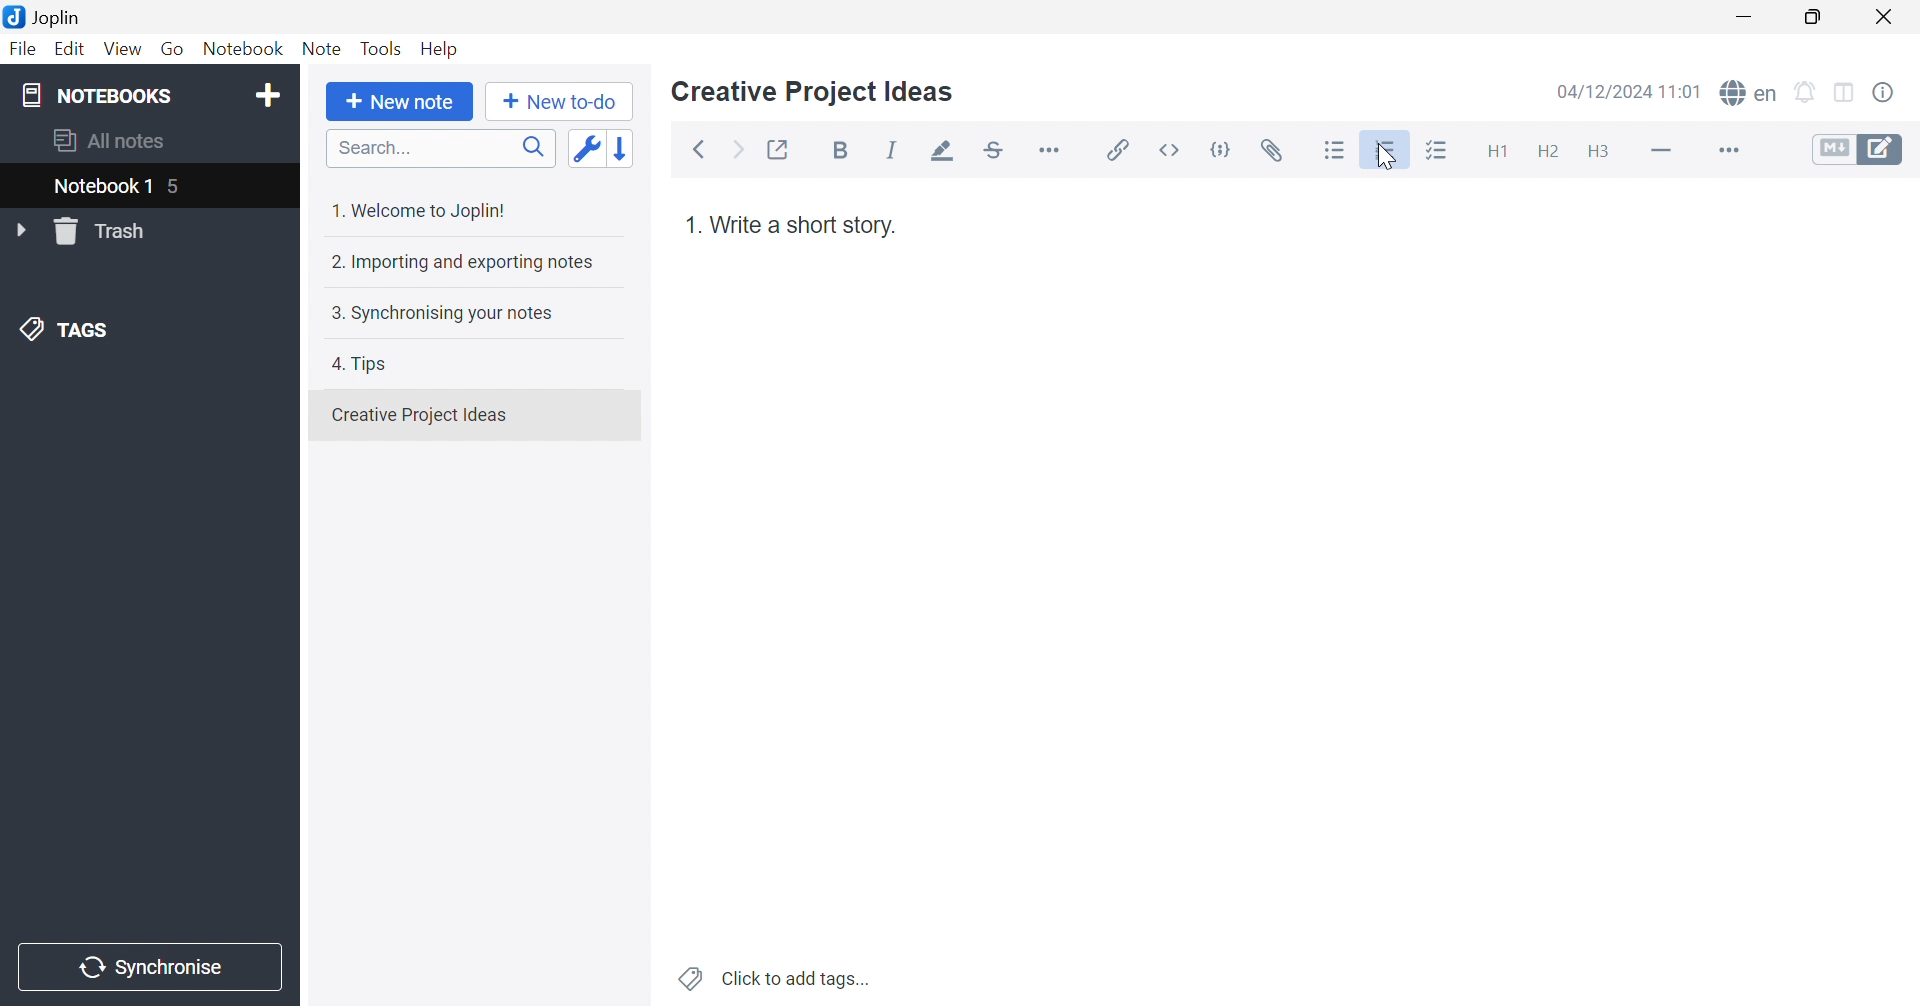 The width and height of the screenshot is (1920, 1006). What do you see at coordinates (105, 140) in the screenshot?
I see `All notes` at bounding box center [105, 140].